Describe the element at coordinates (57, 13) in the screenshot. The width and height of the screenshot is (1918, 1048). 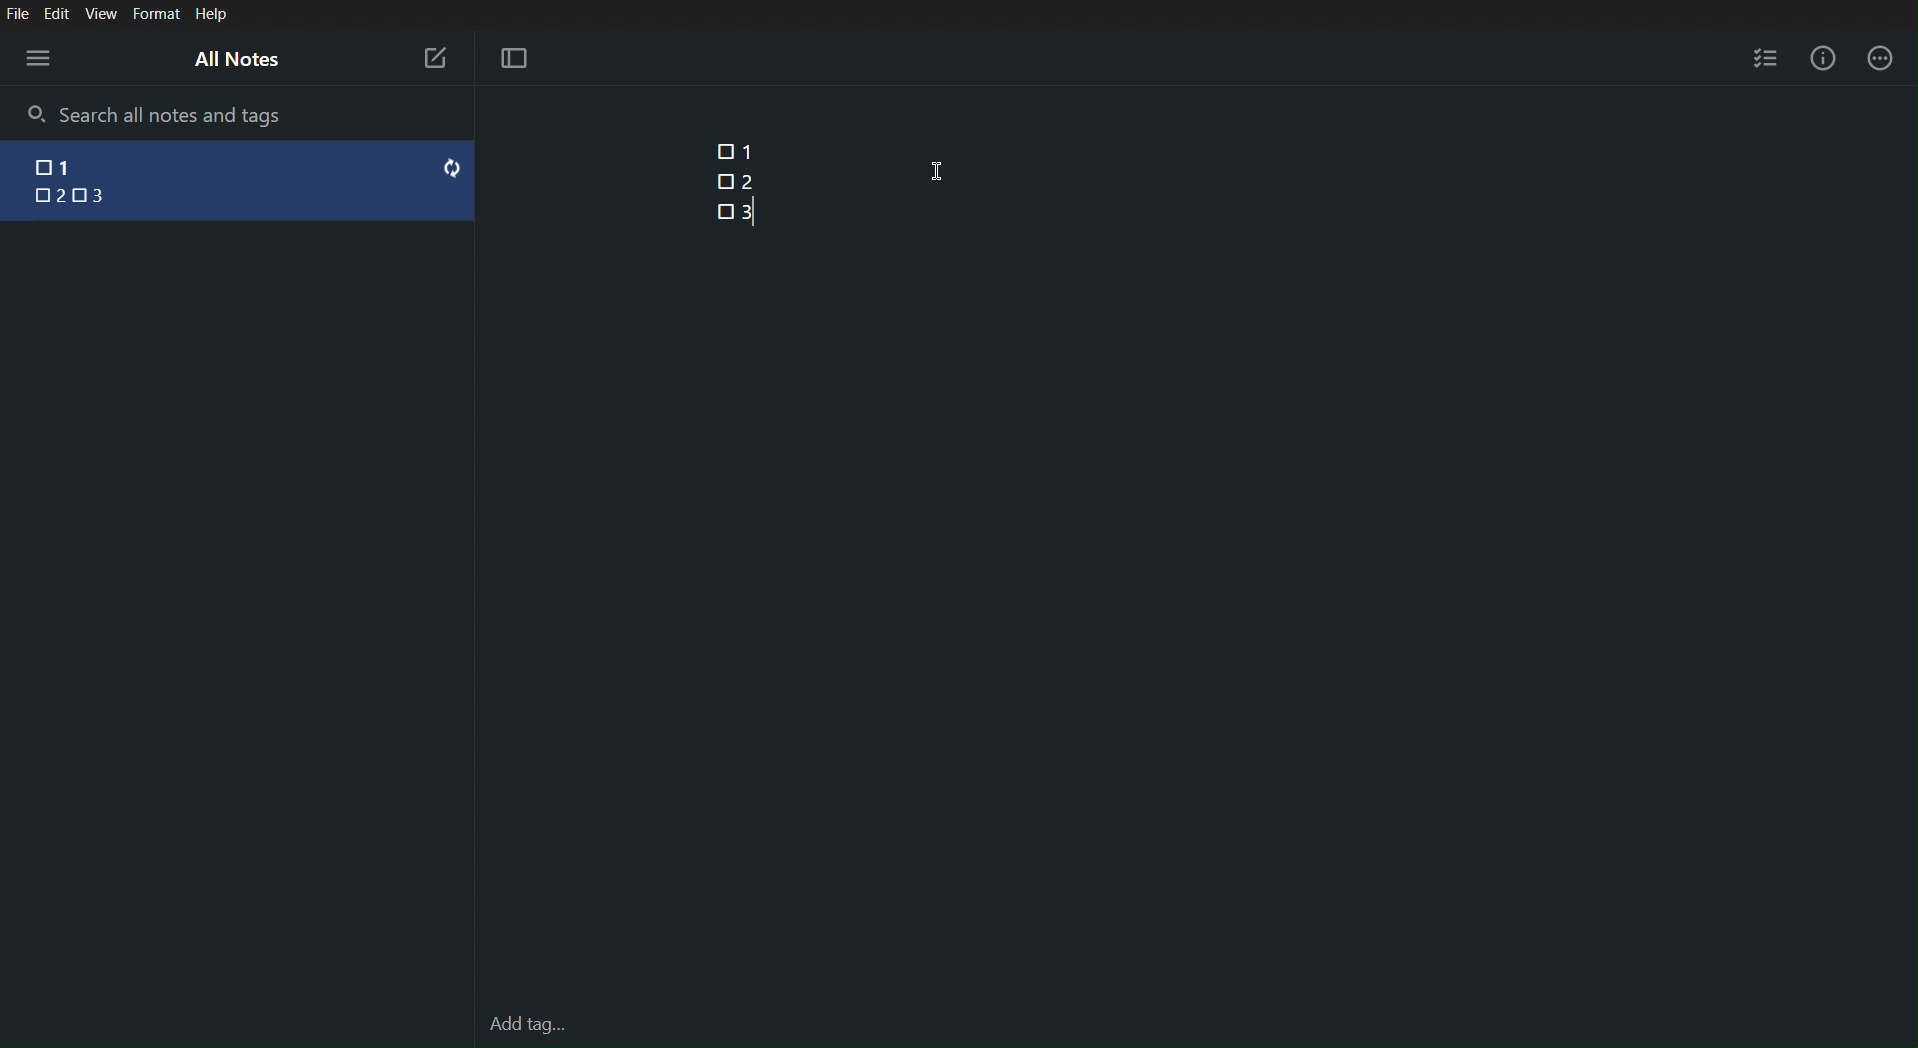
I see `Edit` at that location.